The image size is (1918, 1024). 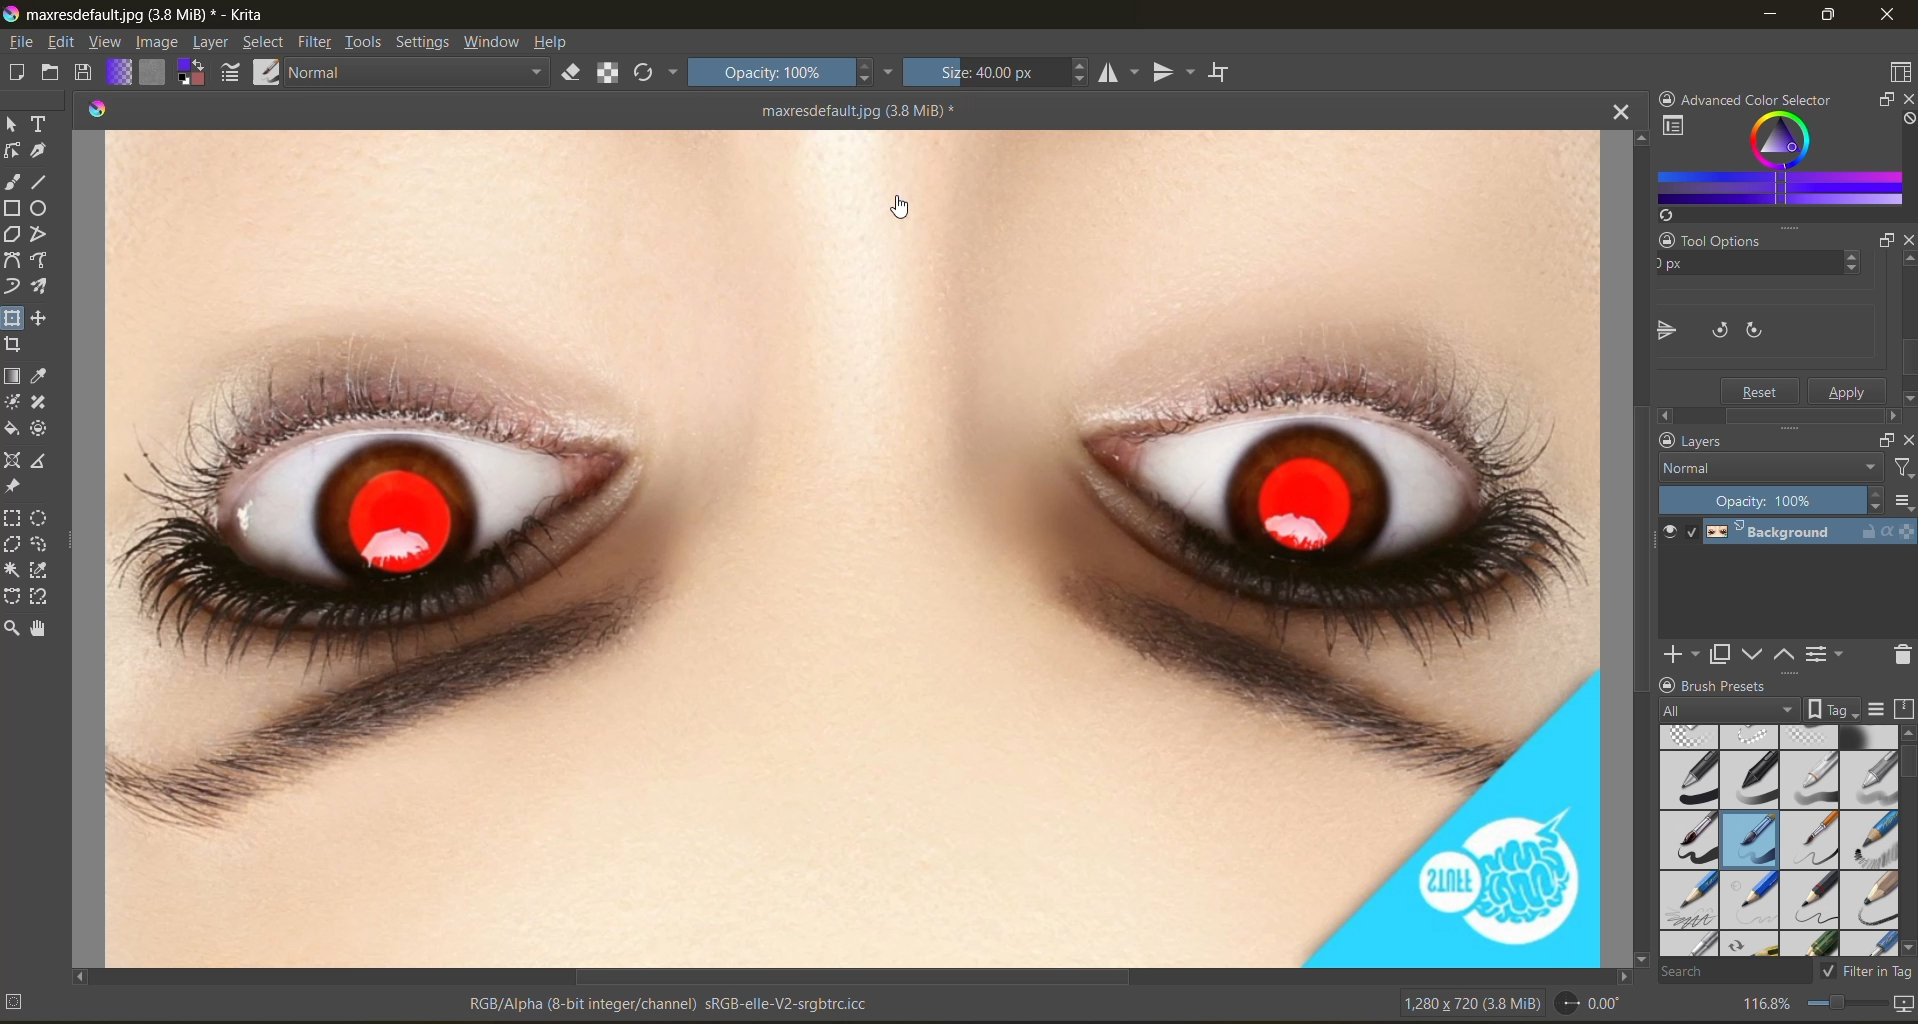 What do you see at coordinates (555, 42) in the screenshot?
I see `help` at bounding box center [555, 42].